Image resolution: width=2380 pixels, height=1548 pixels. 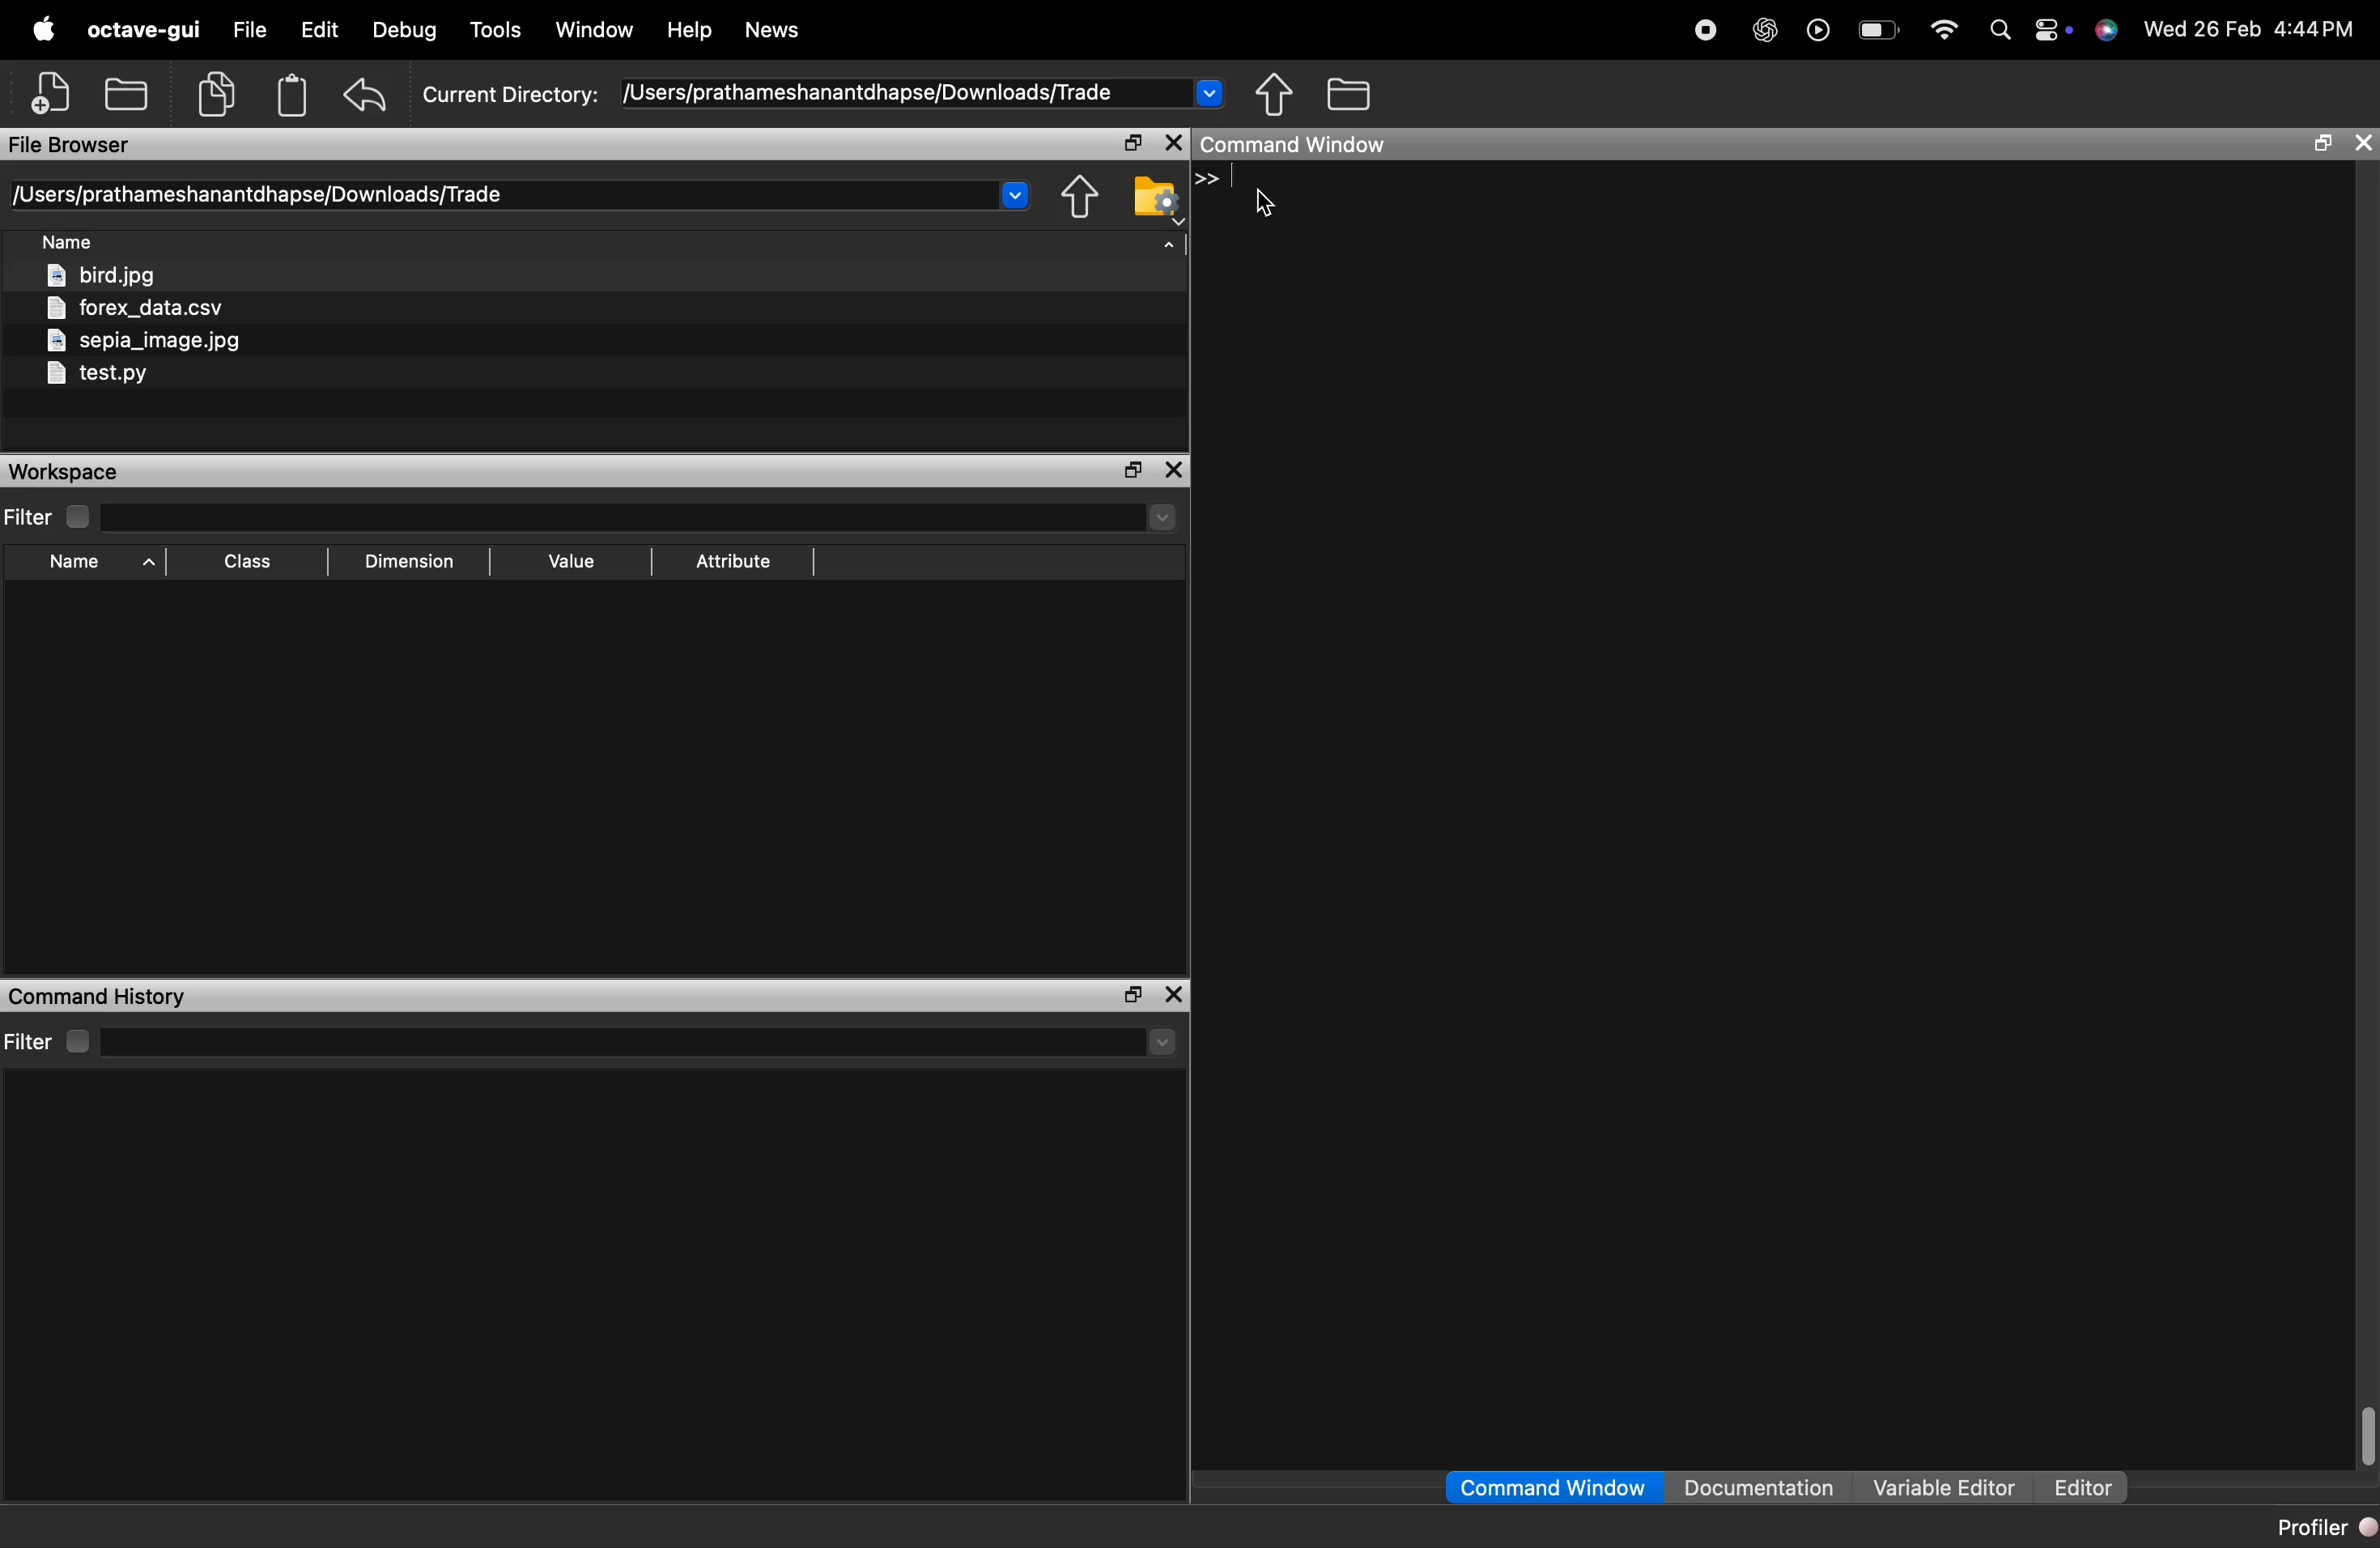 I want to click on close, so click(x=1173, y=470).